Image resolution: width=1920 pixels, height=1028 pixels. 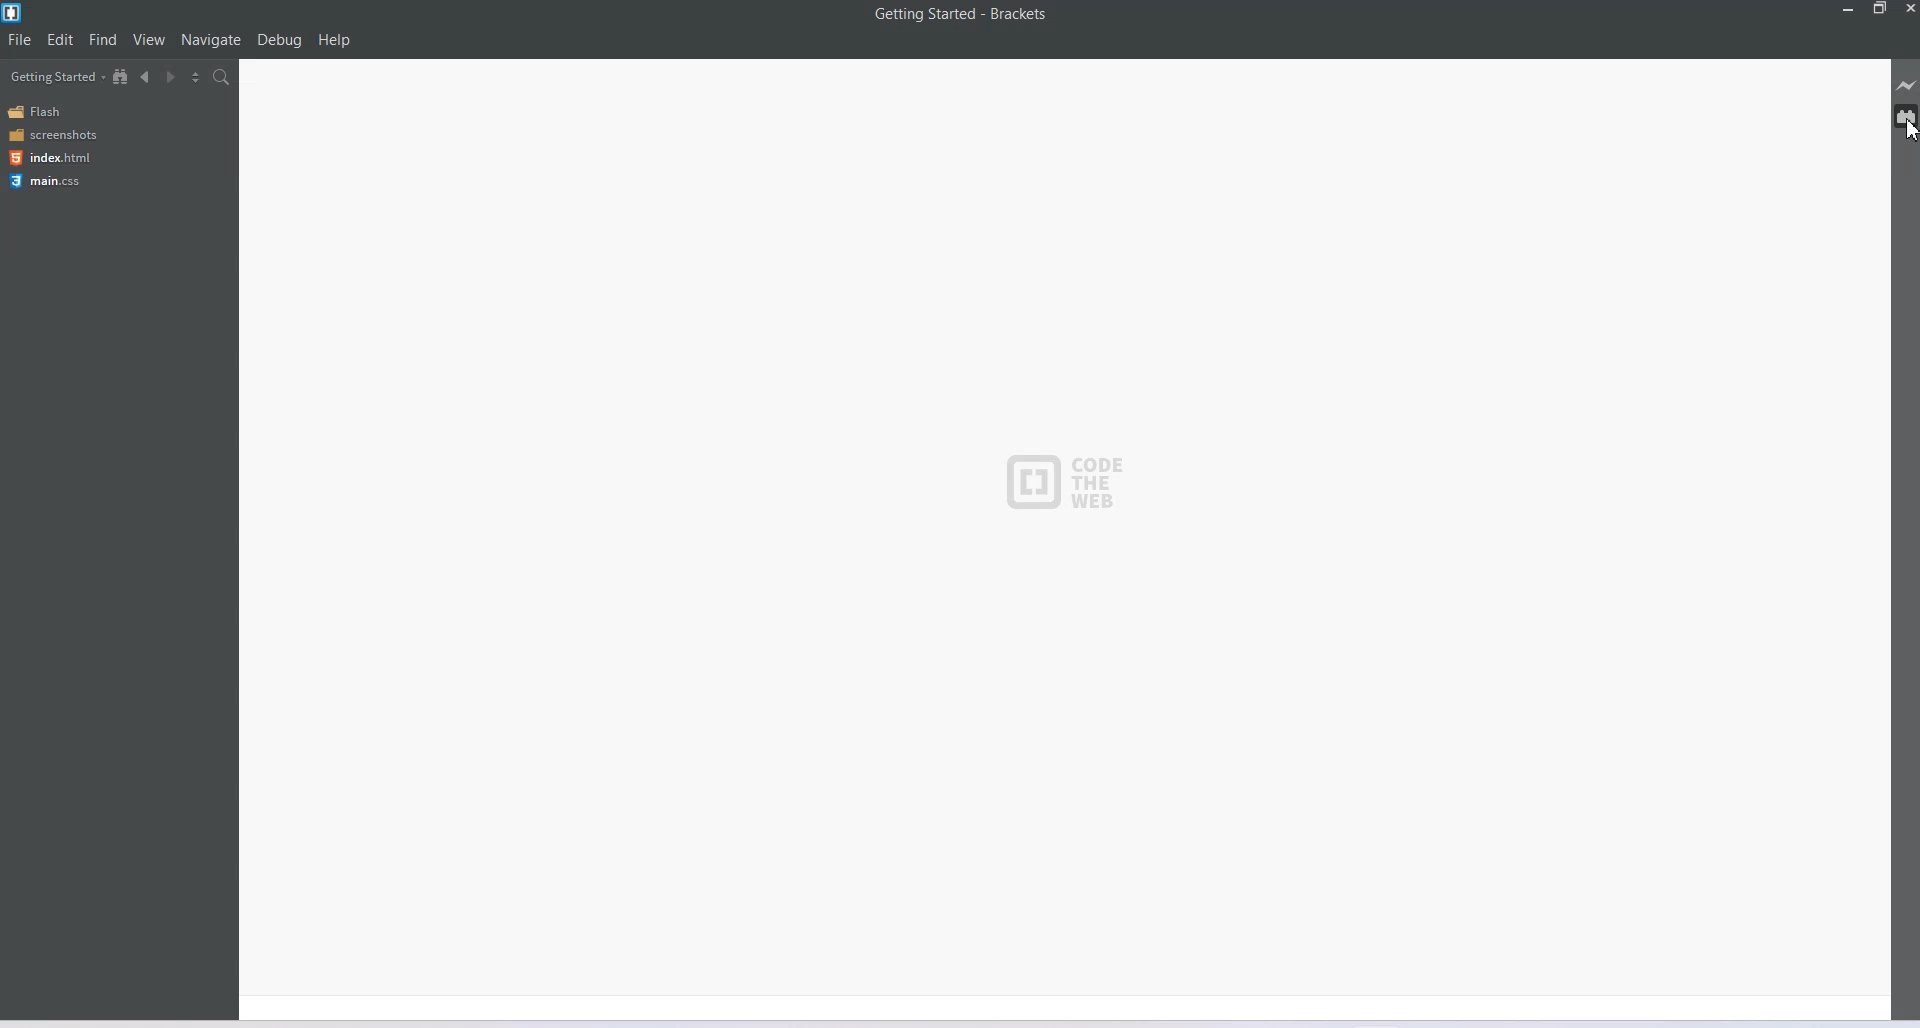 What do you see at coordinates (52, 134) in the screenshot?
I see `Screenshots` at bounding box center [52, 134].